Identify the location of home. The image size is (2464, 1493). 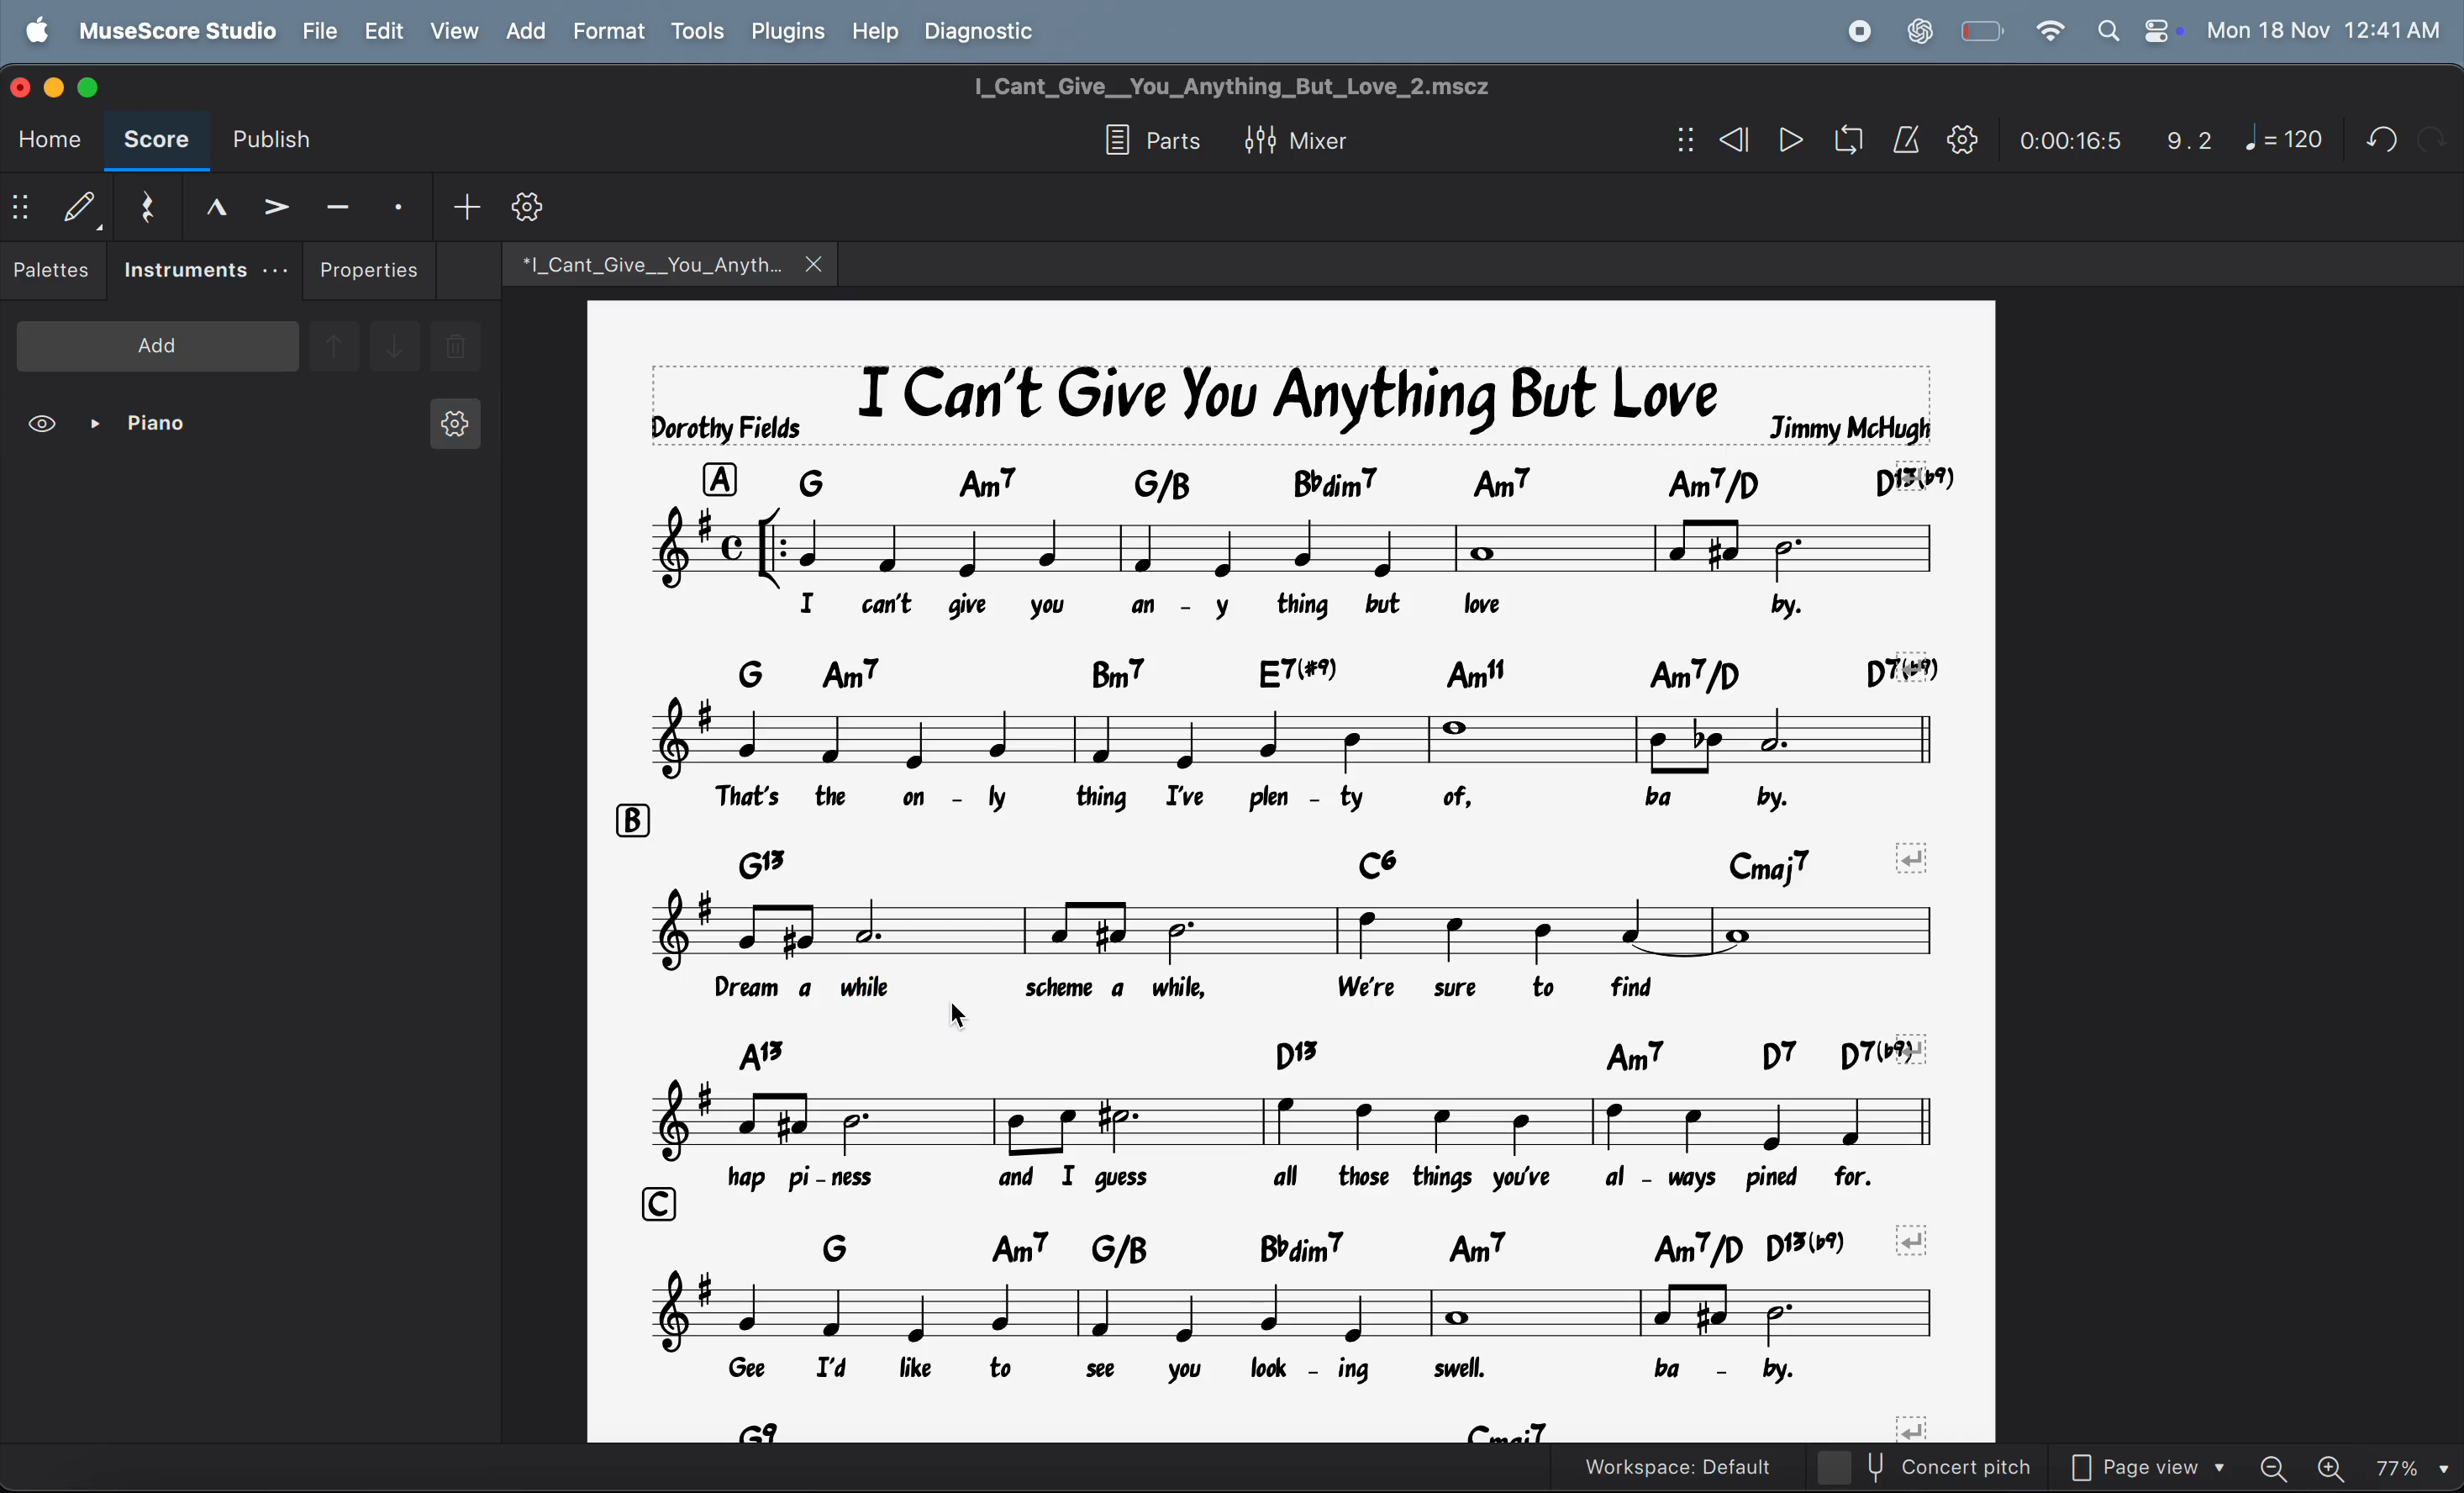
(50, 141).